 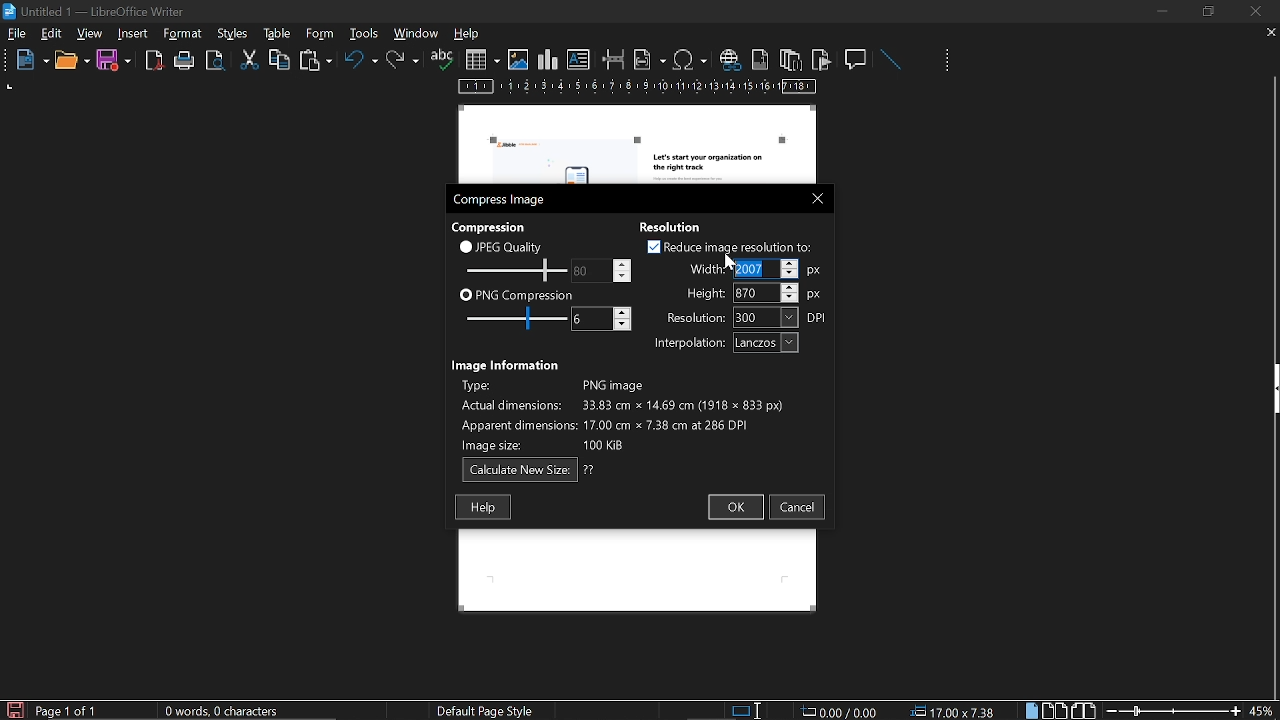 I want to click on format, so click(x=231, y=32).